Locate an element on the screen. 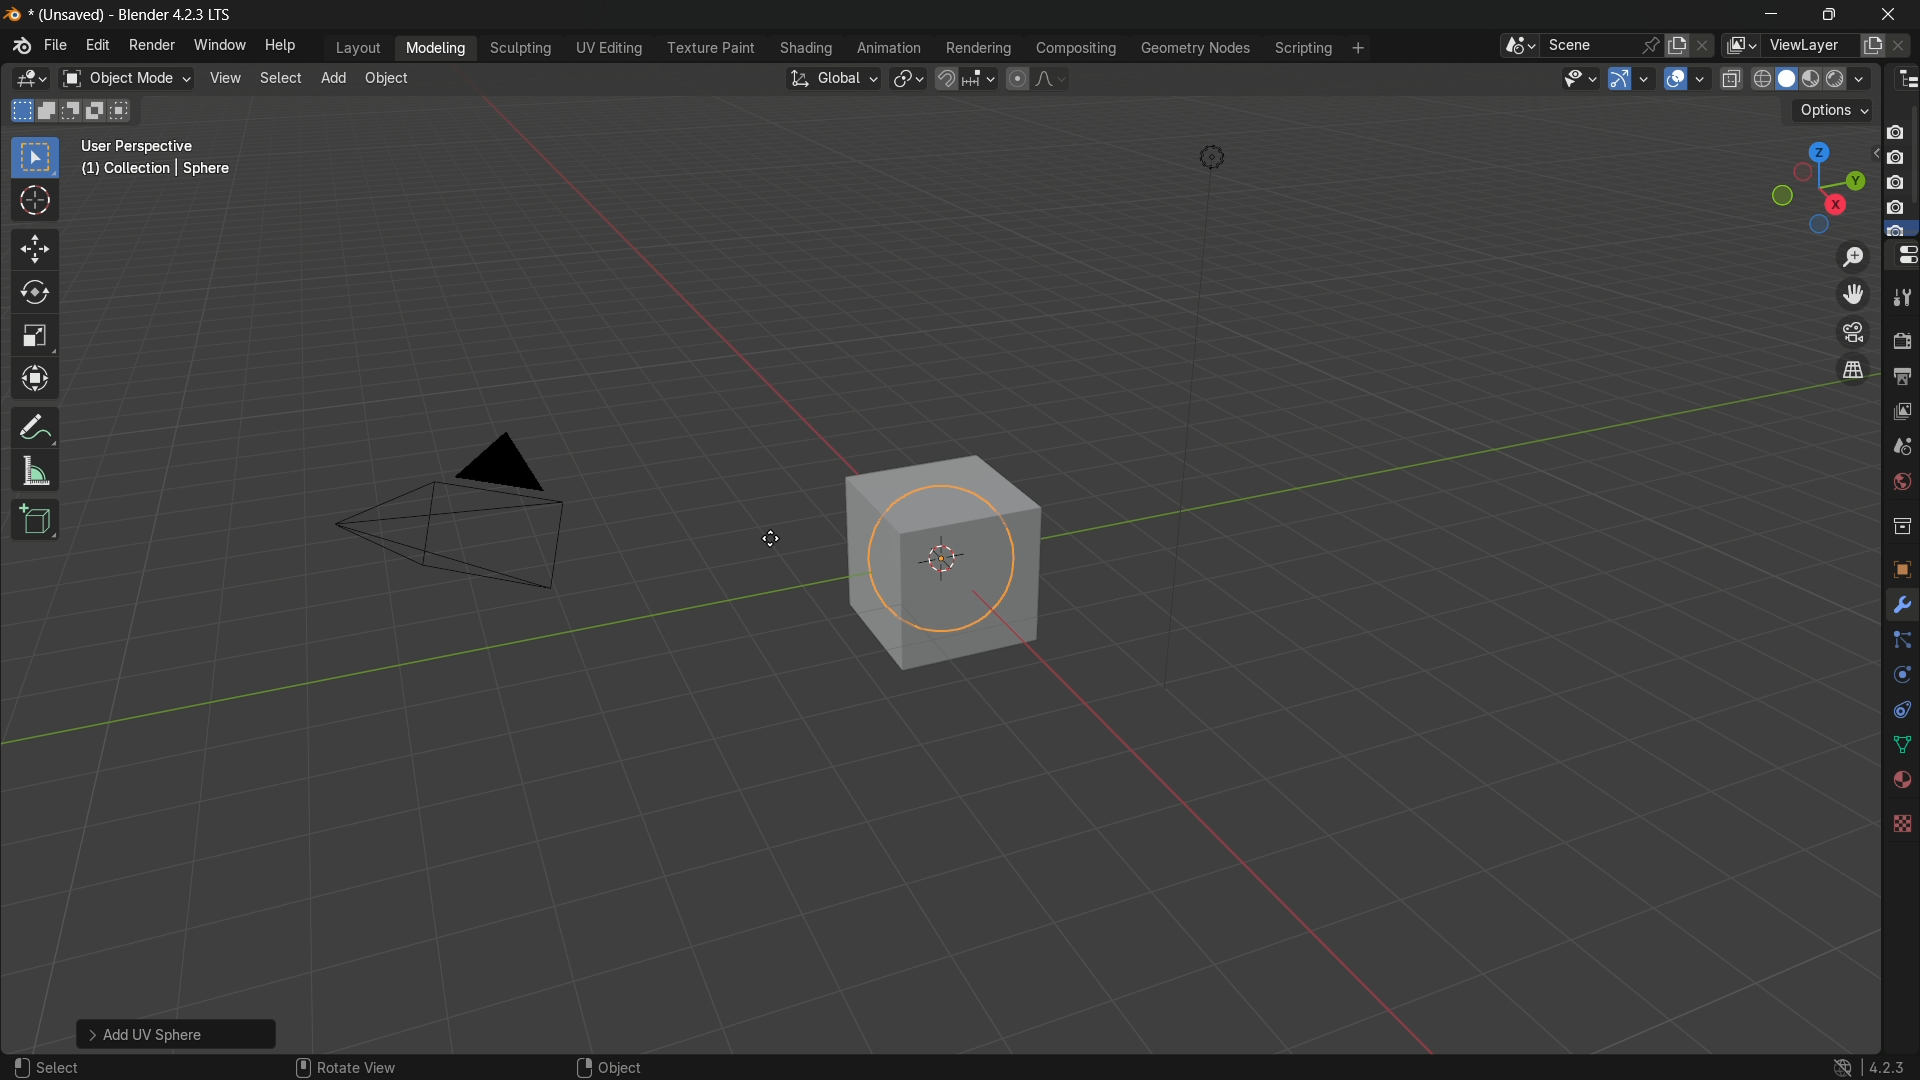  animation menu is located at coordinates (892, 47).